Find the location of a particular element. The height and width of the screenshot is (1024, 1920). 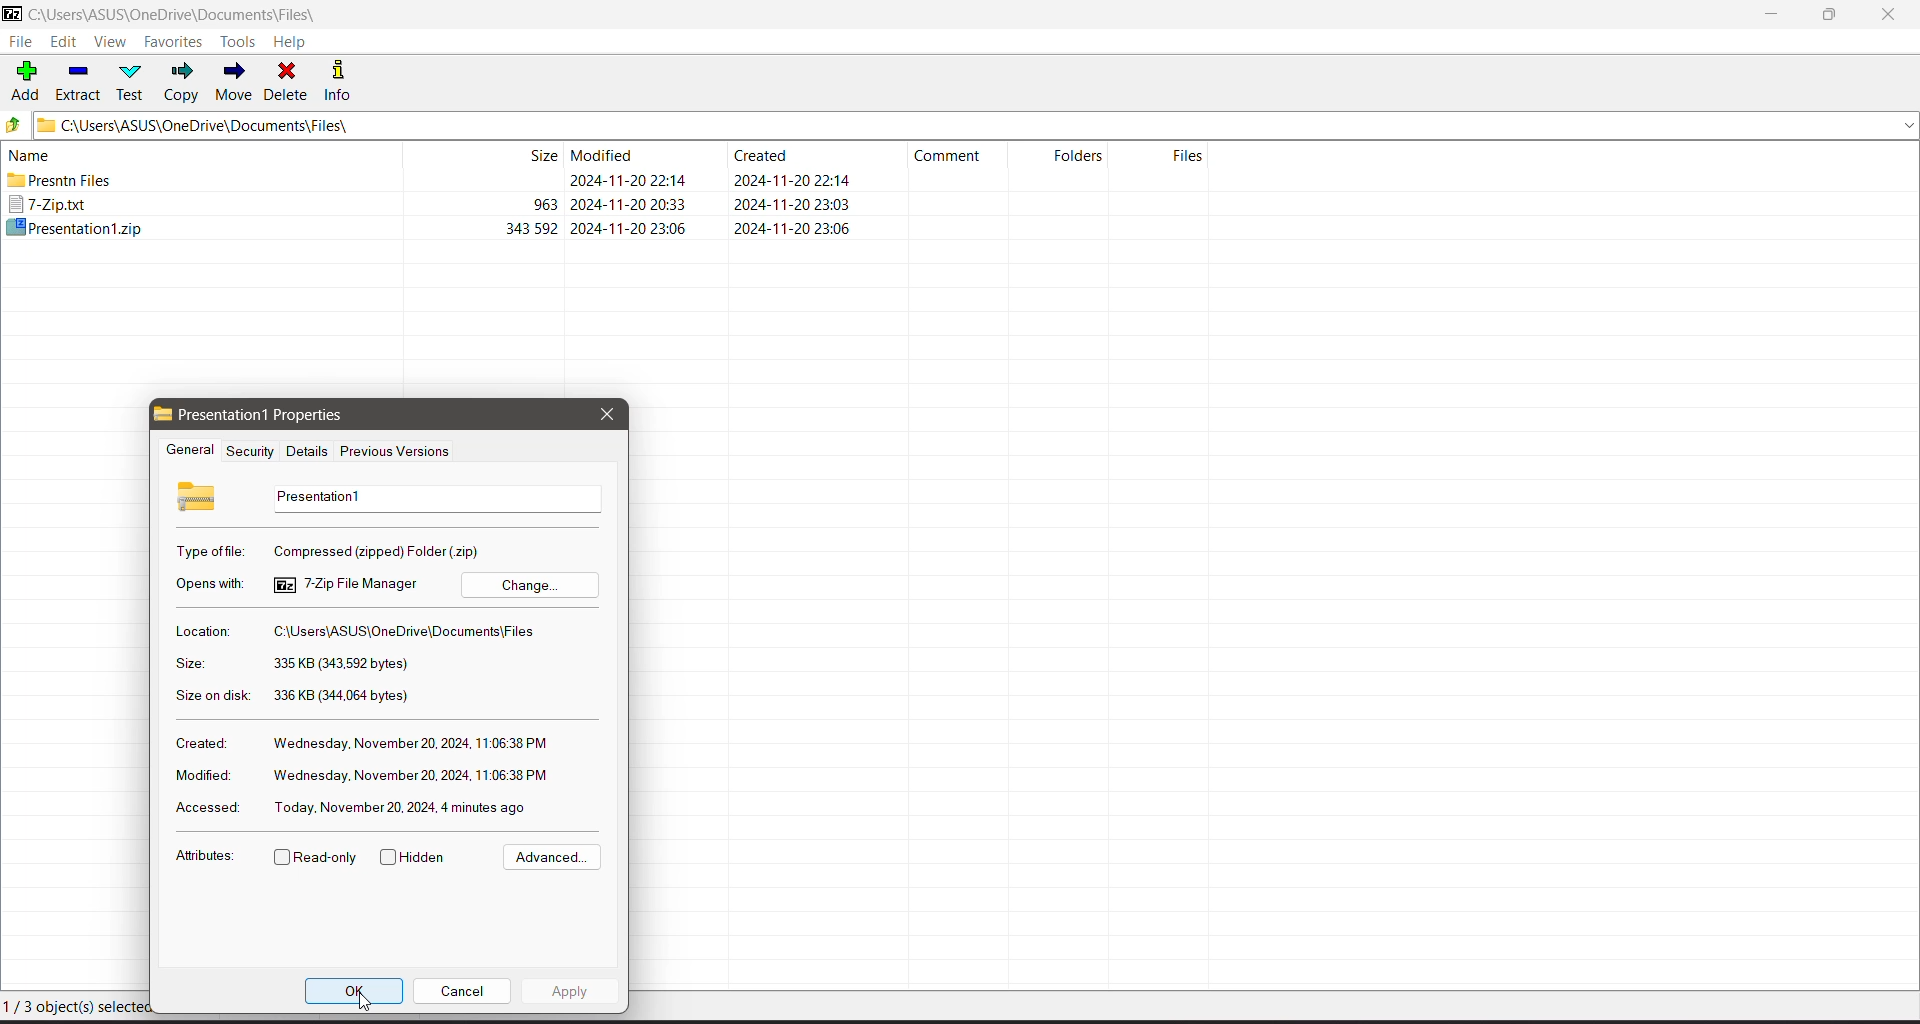

Close is located at coordinates (606, 414).